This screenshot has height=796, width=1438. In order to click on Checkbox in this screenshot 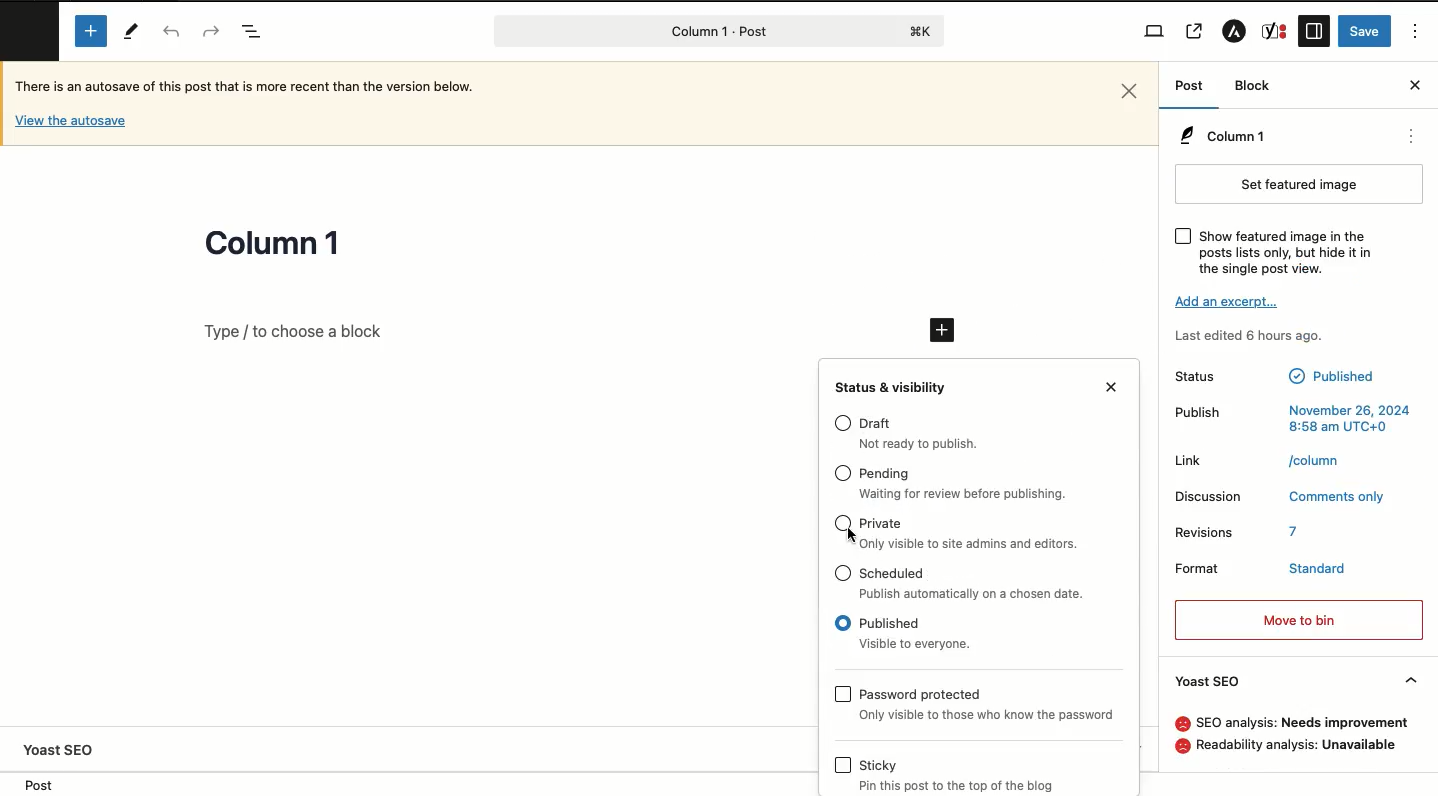, I will do `click(1184, 237)`.